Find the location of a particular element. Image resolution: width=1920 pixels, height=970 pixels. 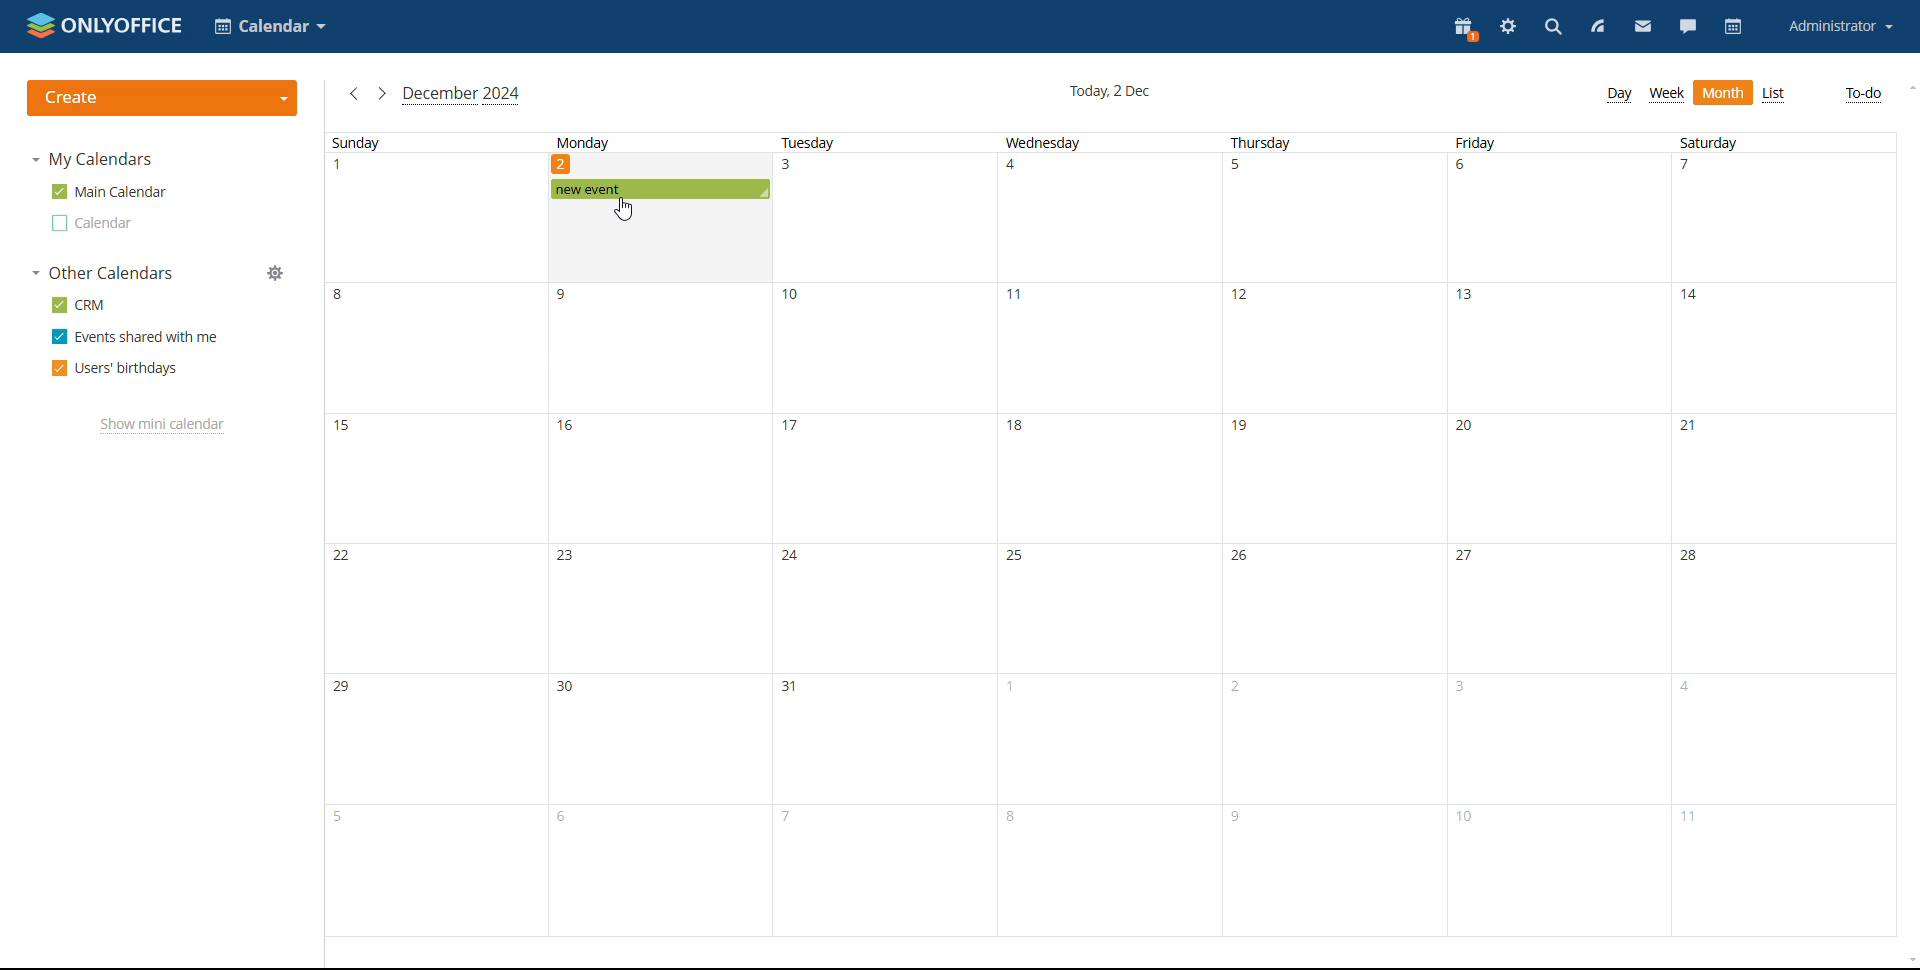

next month is located at coordinates (381, 93).